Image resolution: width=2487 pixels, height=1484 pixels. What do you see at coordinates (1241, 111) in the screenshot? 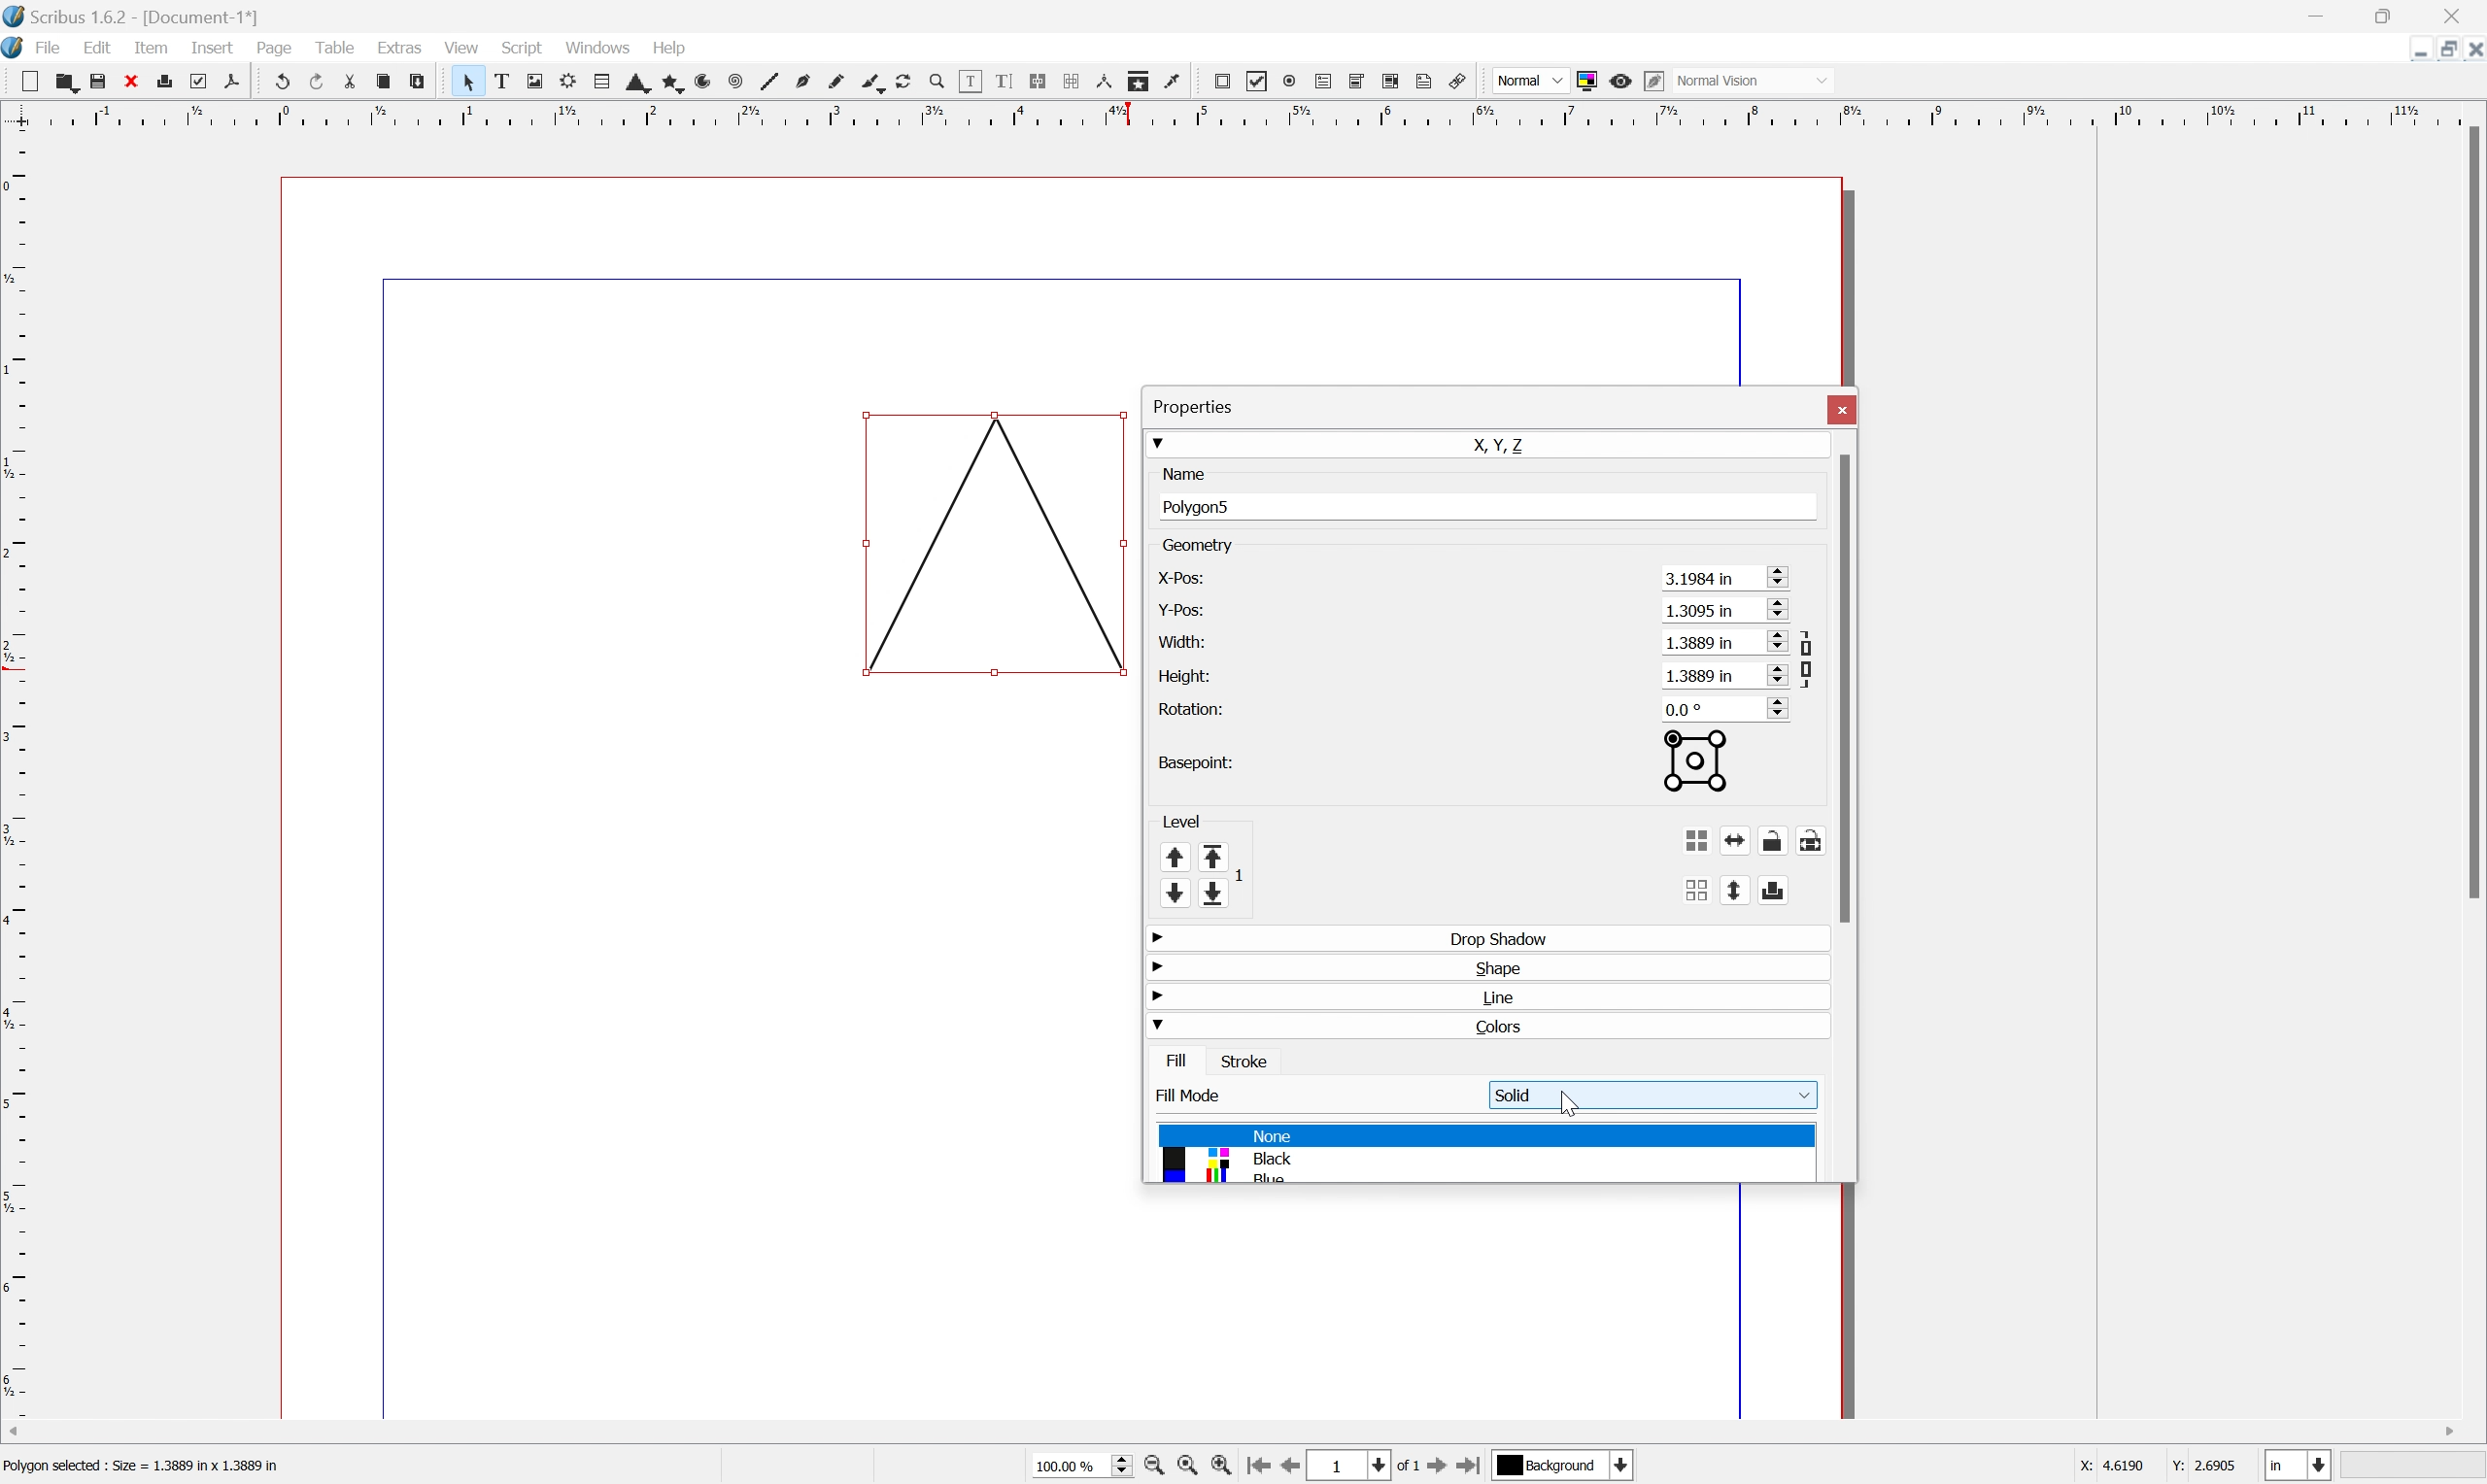
I see `Scale` at bounding box center [1241, 111].